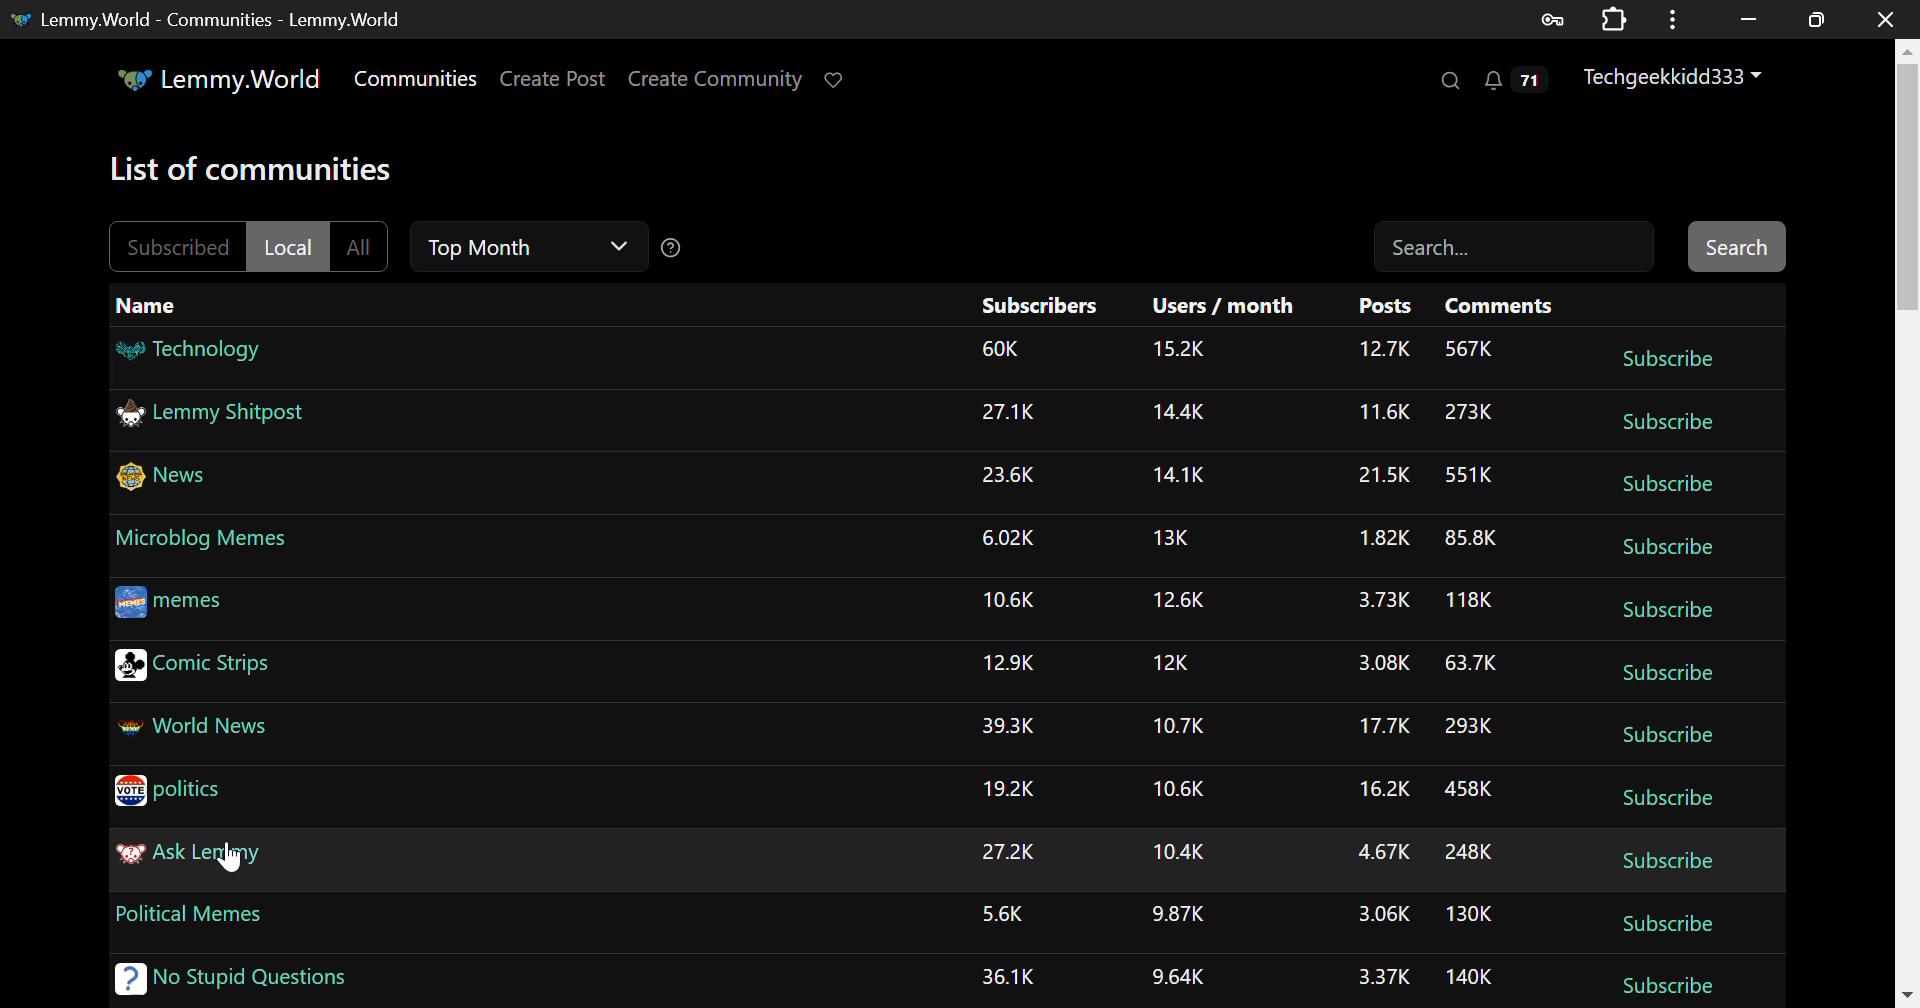 Image resolution: width=1920 pixels, height=1008 pixels. Describe the element at coordinates (192, 726) in the screenshot. I see `World News Community` at that location.